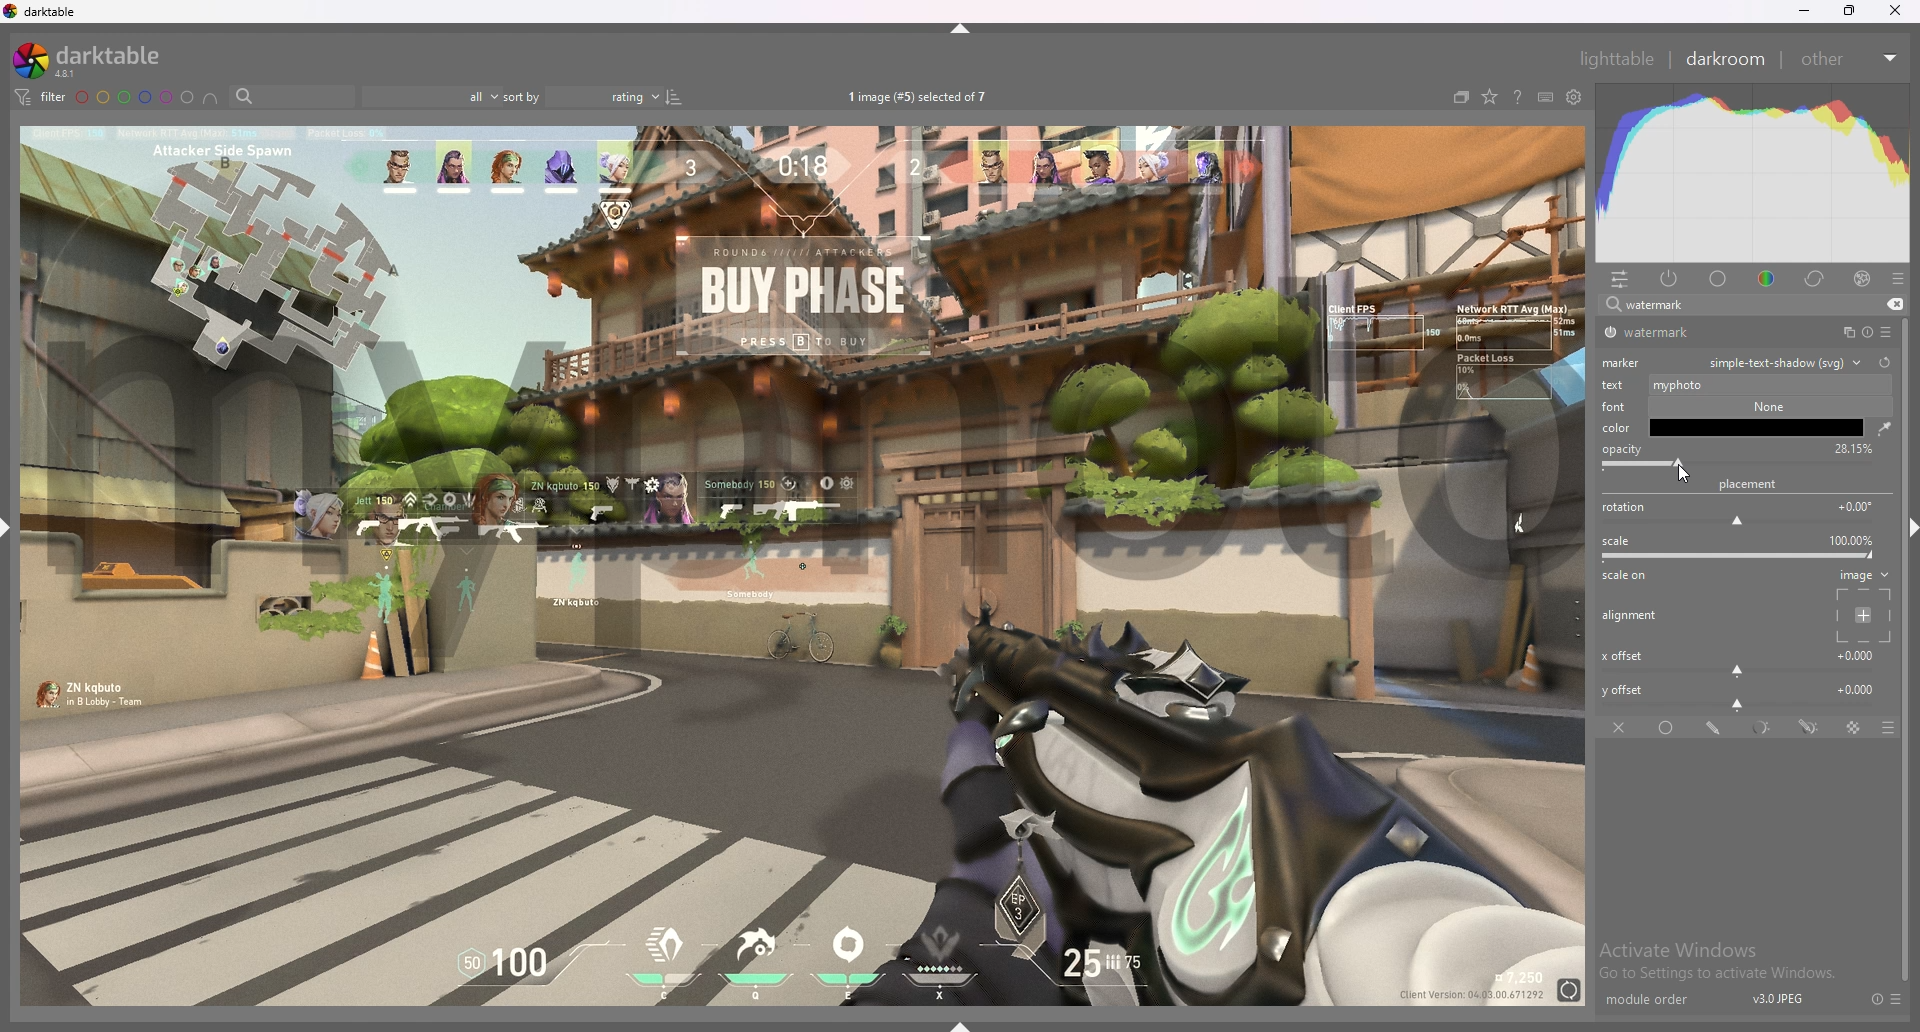  What do you see at coordinates (1862, 279) in the screenshot?
I see `effect` at bounding box center [1862, 279].